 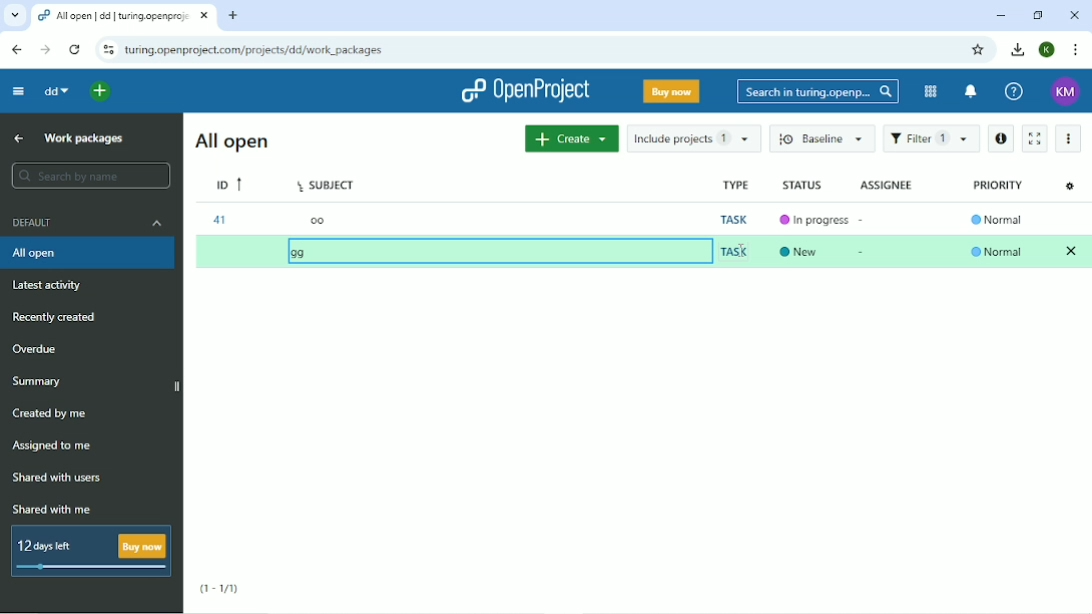 I want to click on Normal, so click(x=998, y=251).